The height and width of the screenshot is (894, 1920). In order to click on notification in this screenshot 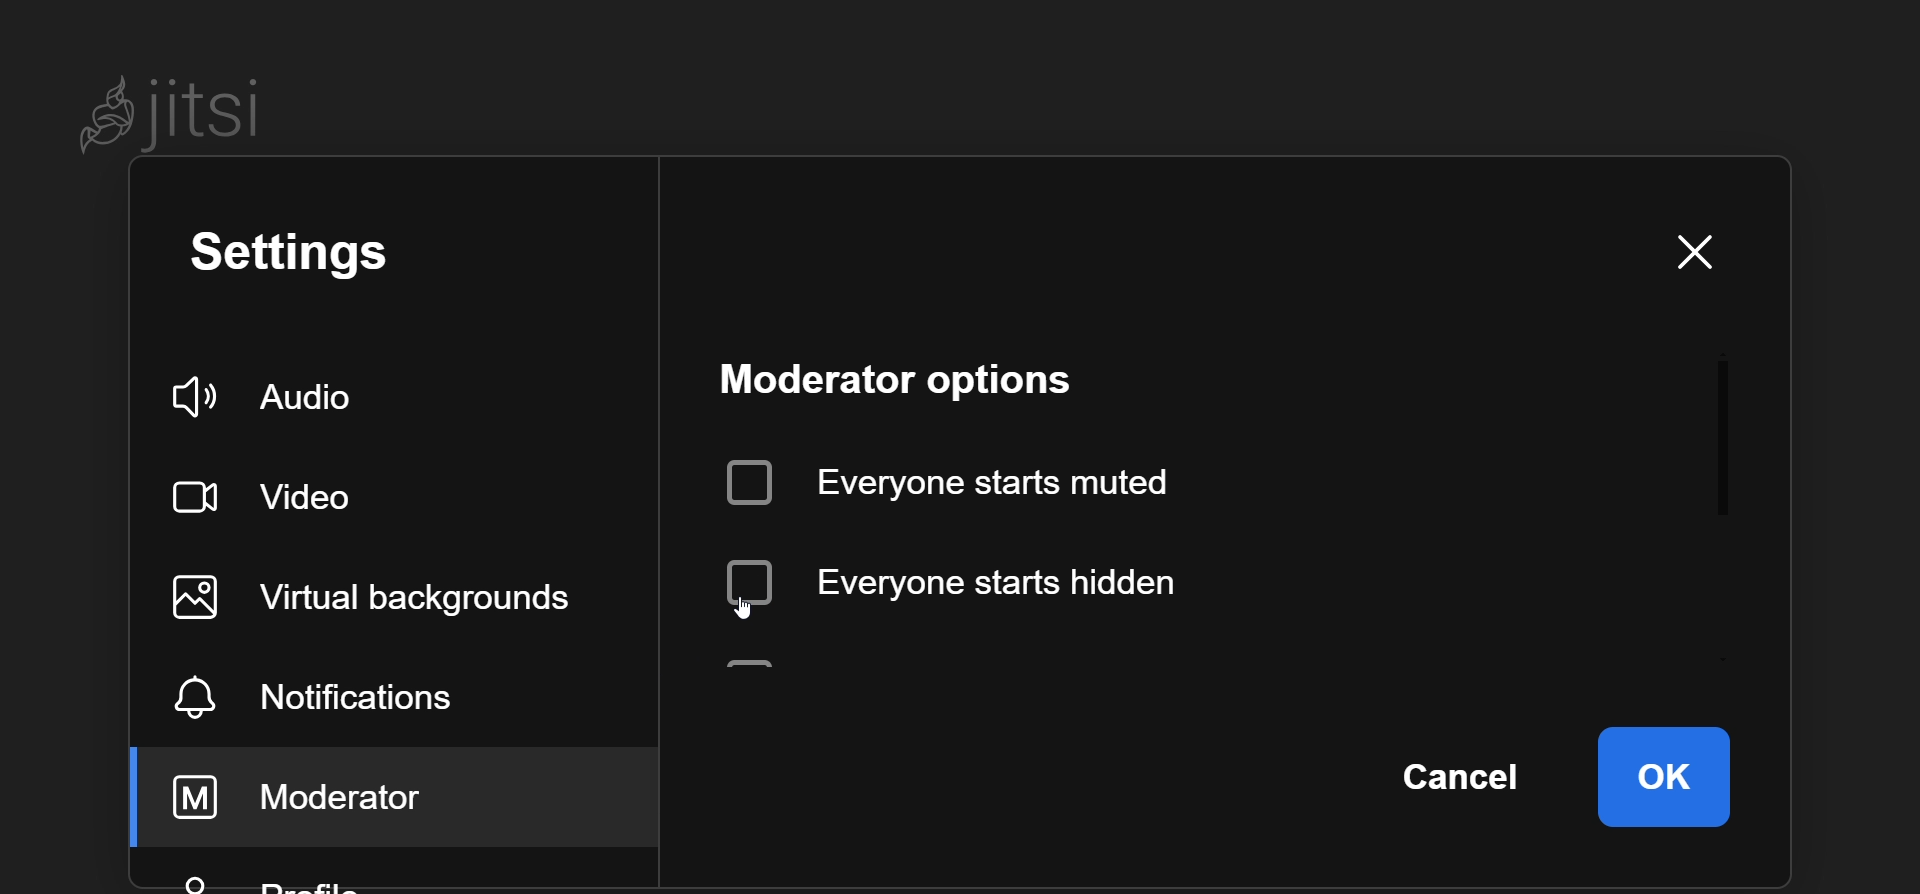, I will do `click(367, 692)`.